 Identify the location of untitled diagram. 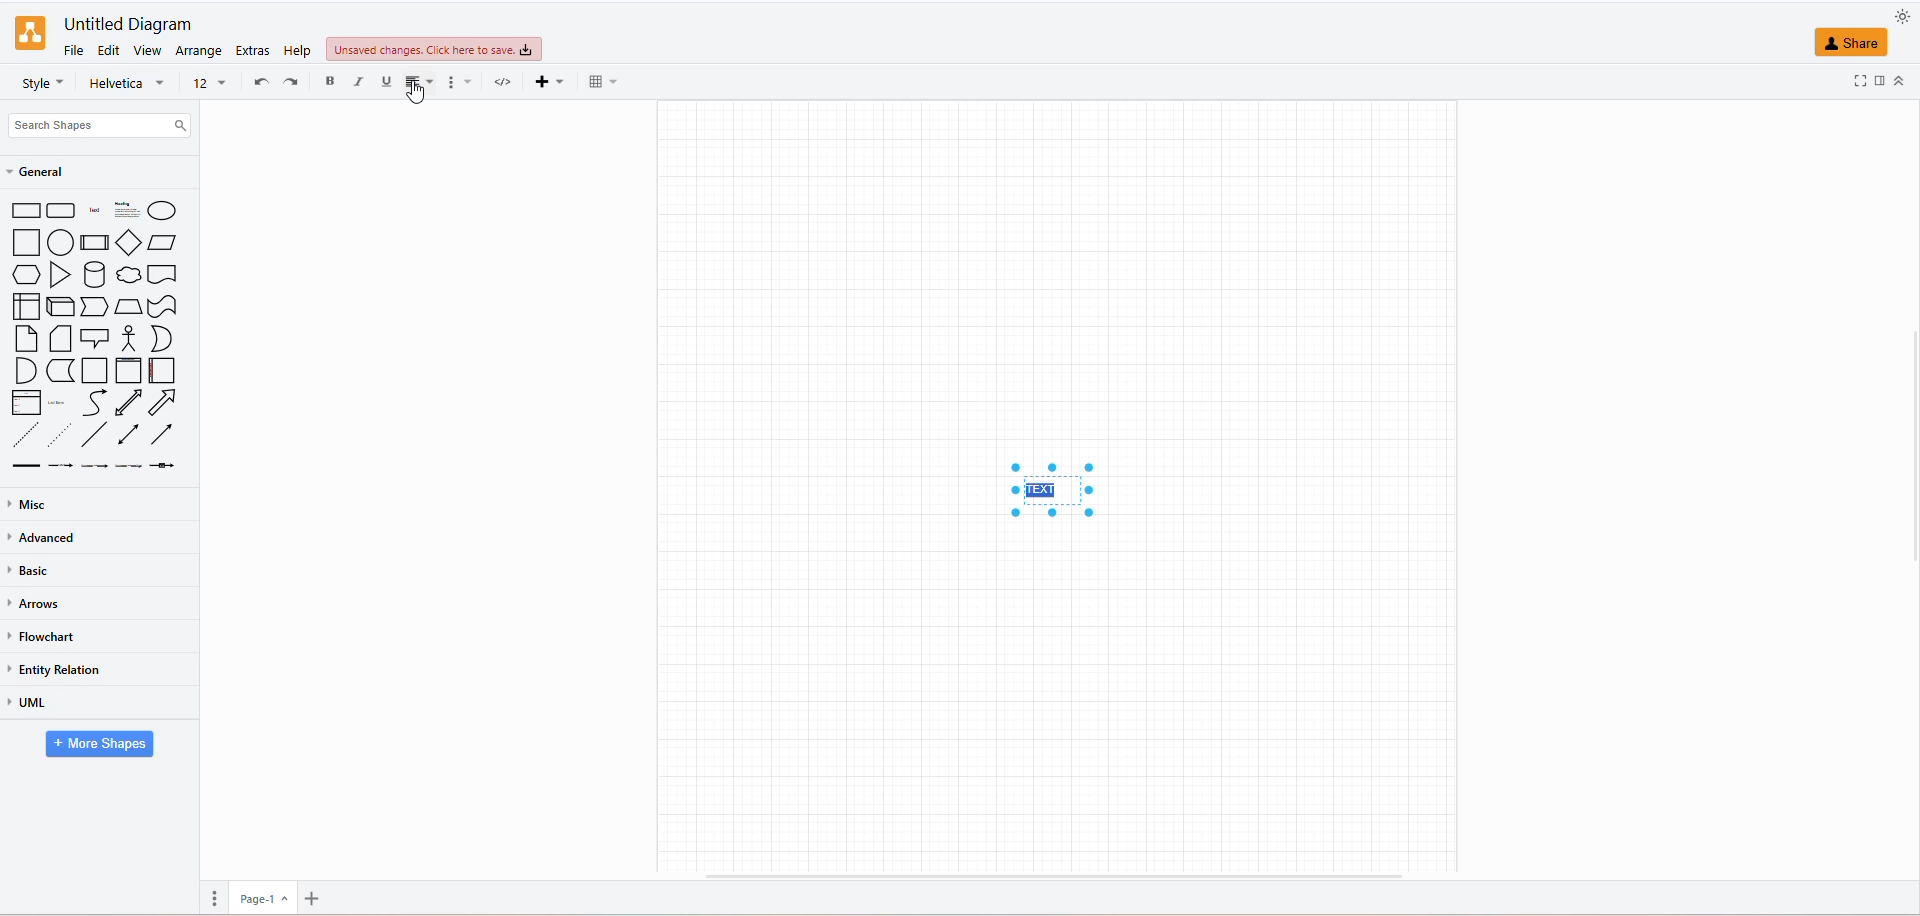
(123, 24).